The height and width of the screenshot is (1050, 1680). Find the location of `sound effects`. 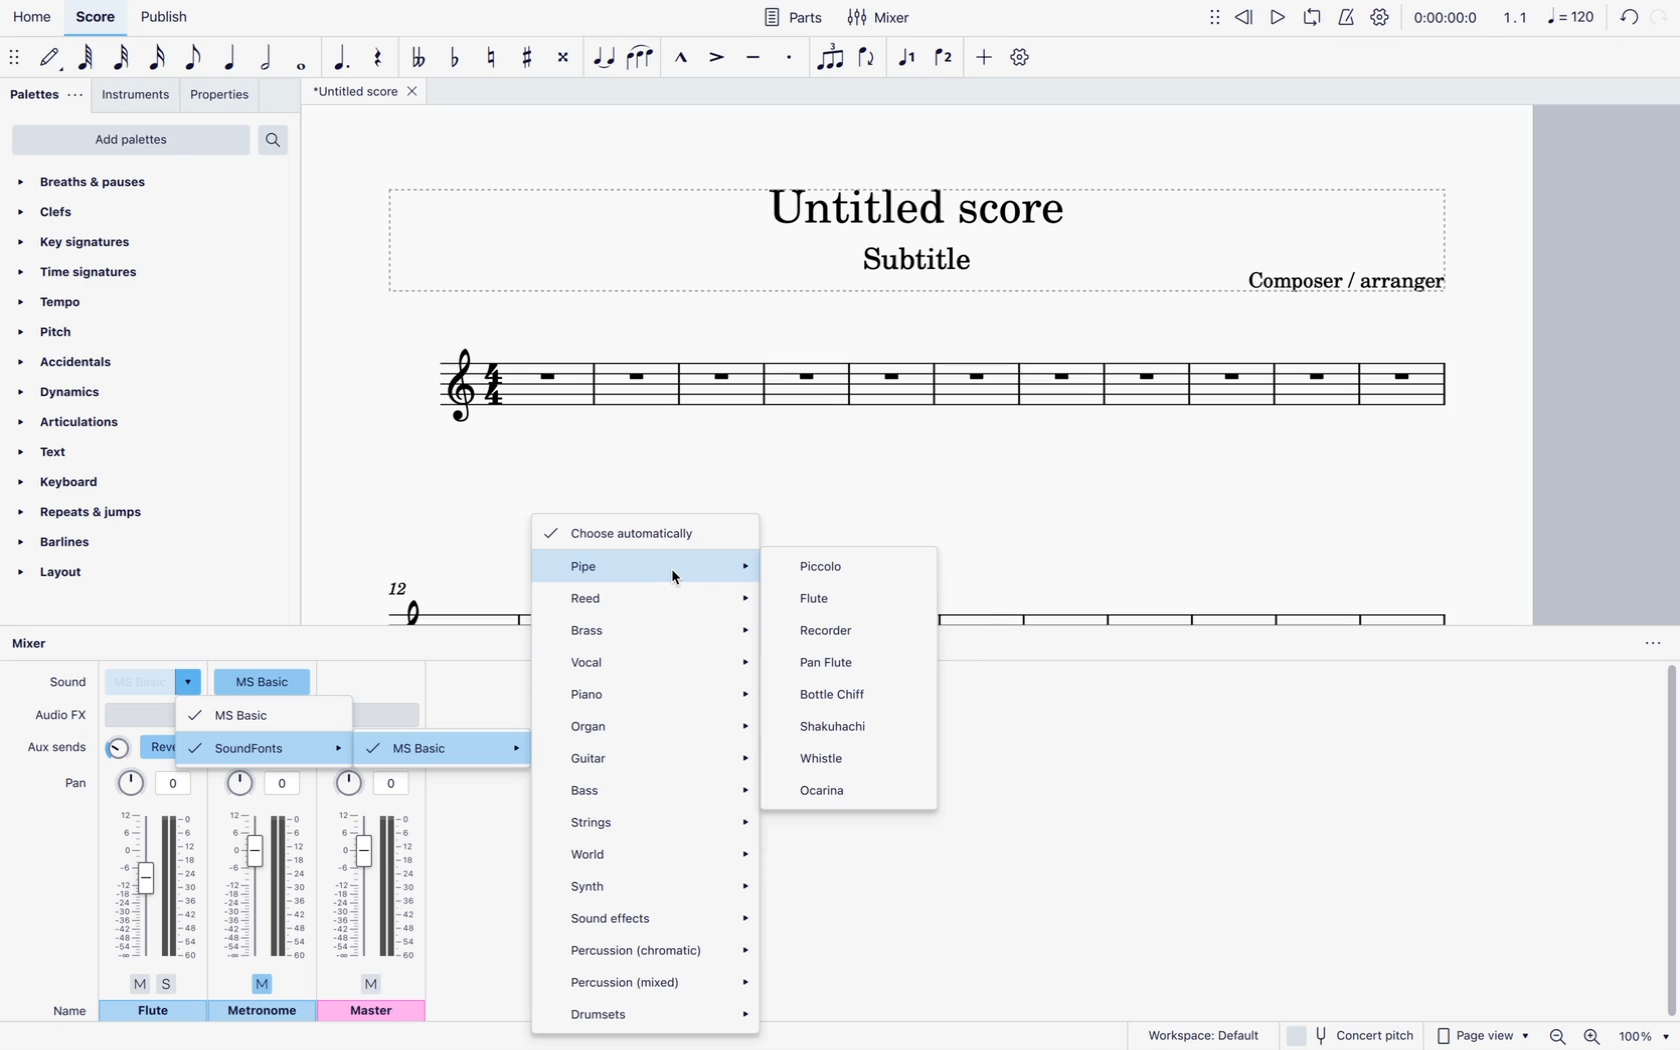

sound effects is located at coordinates (659, 915).